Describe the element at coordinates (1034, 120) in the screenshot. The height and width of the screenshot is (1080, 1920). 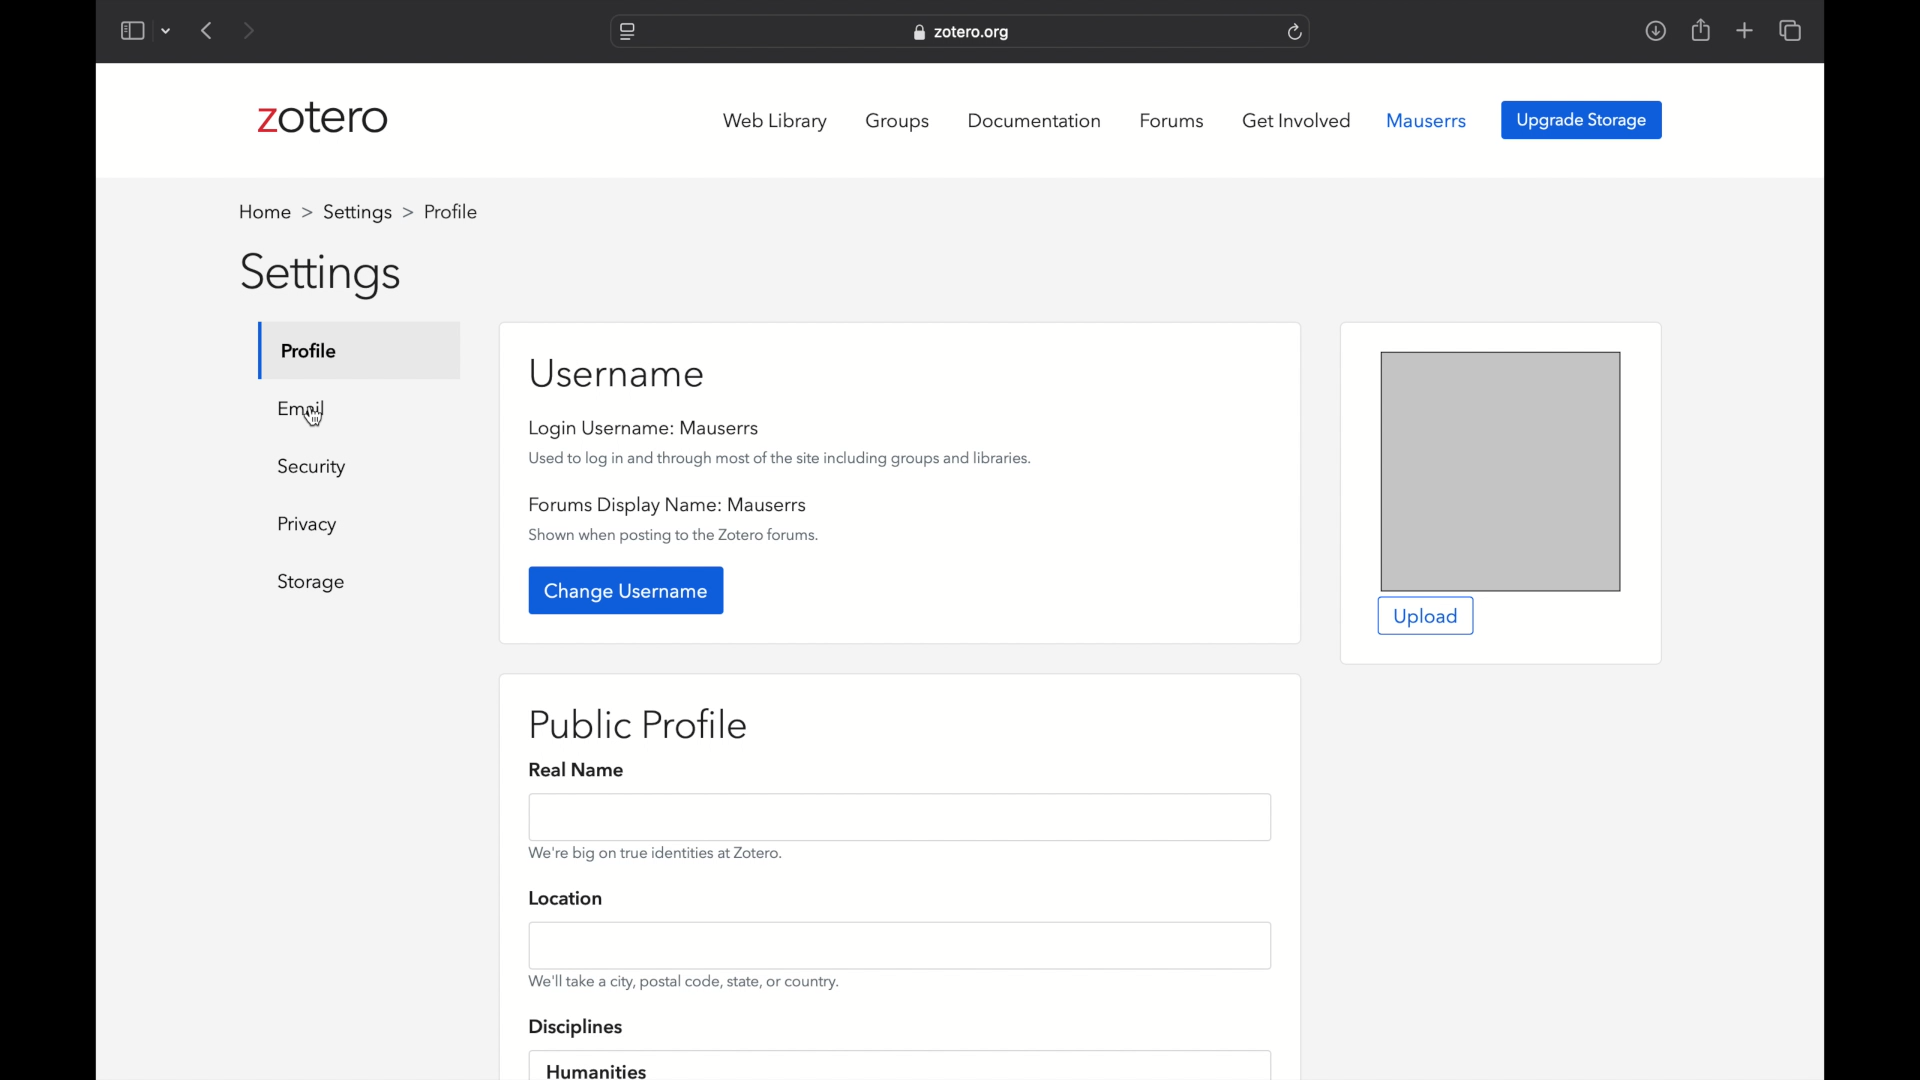
I see `documentation` at that location.